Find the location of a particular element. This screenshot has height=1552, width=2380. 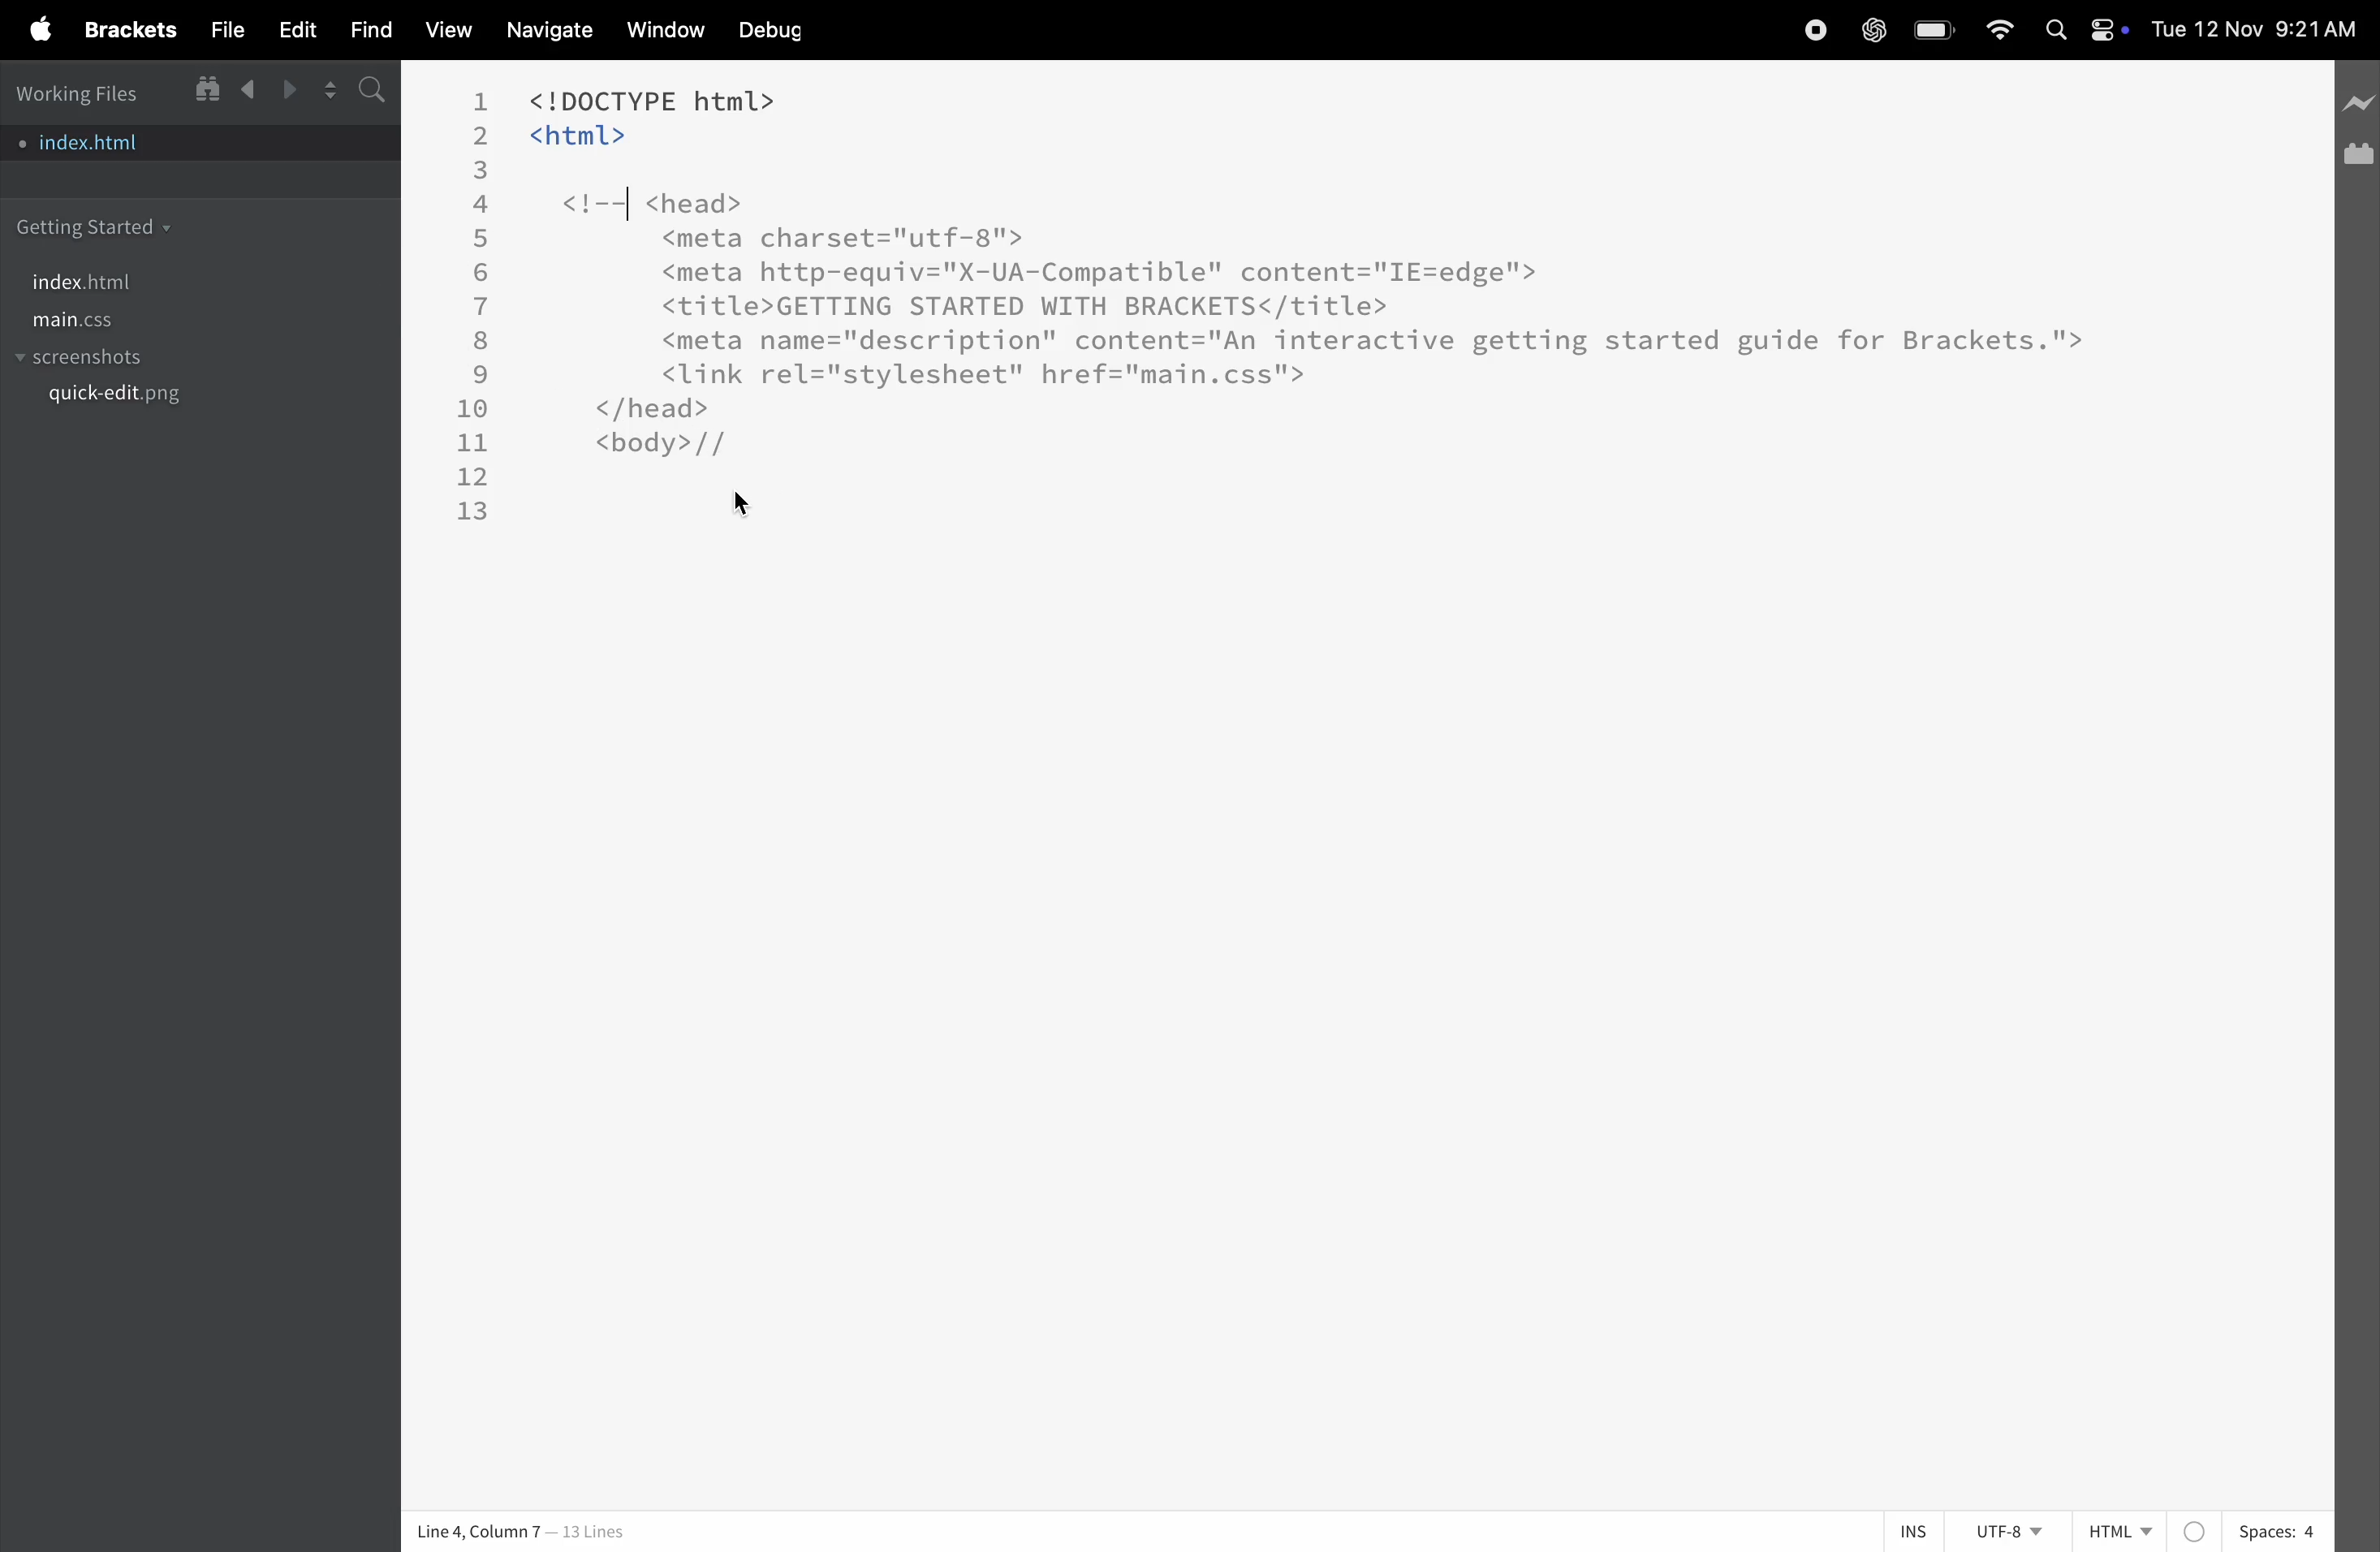

quickedit.png is located at coordinates (151, 400).